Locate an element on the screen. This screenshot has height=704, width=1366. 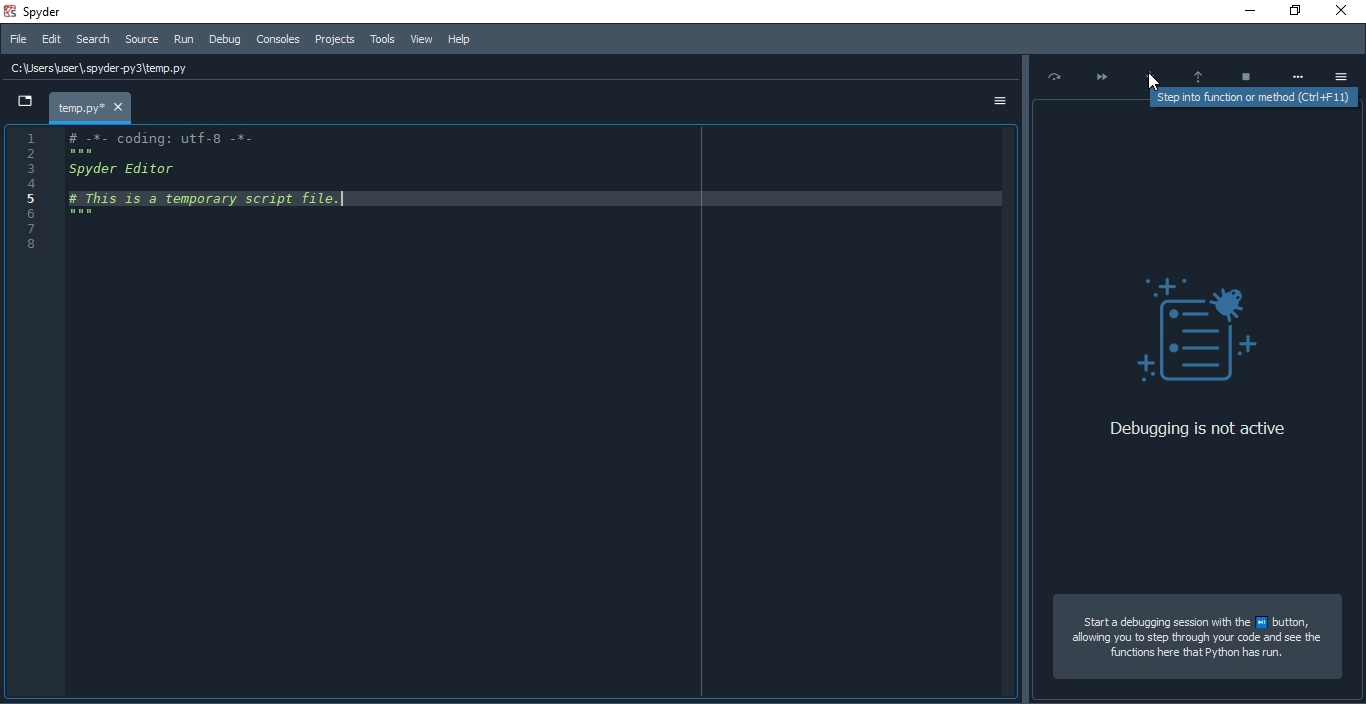
Continue execution until next breakpoint is located at coordinates (1099, 74).